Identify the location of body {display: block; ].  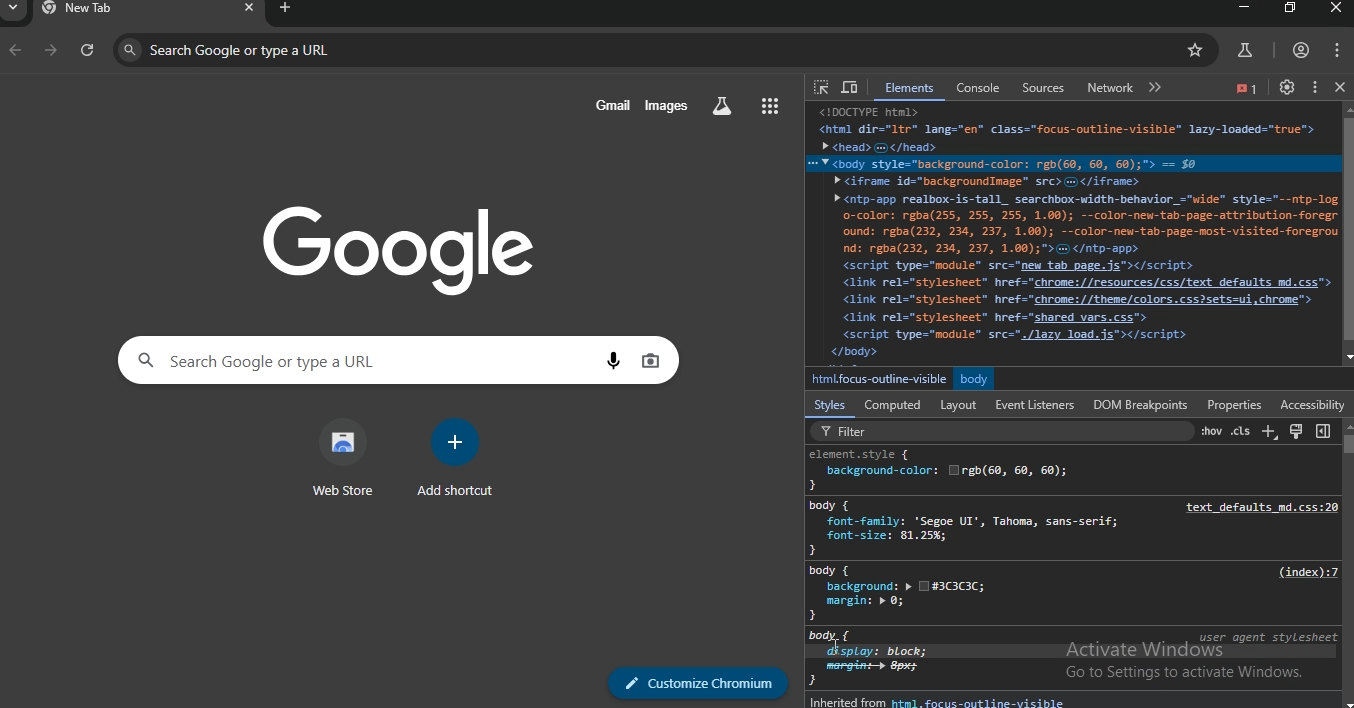
(872, 658).